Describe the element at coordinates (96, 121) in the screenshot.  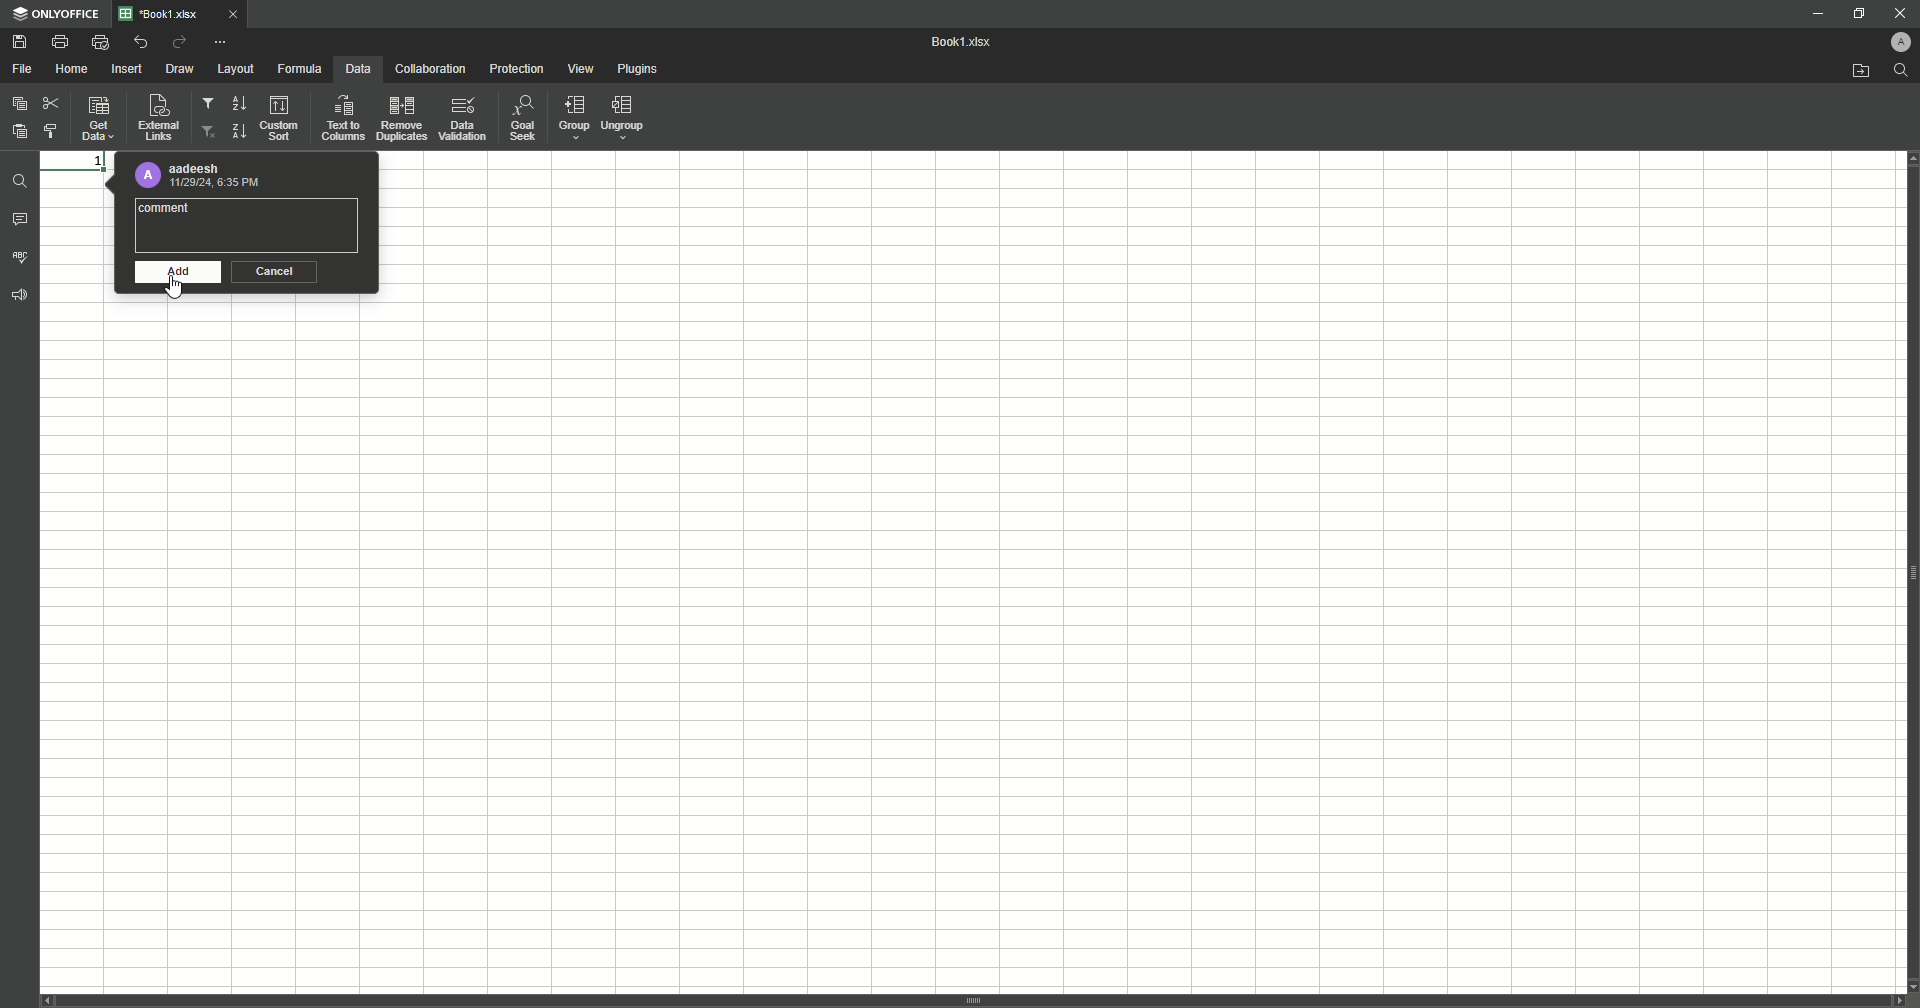
I see `Get Data` at that location.